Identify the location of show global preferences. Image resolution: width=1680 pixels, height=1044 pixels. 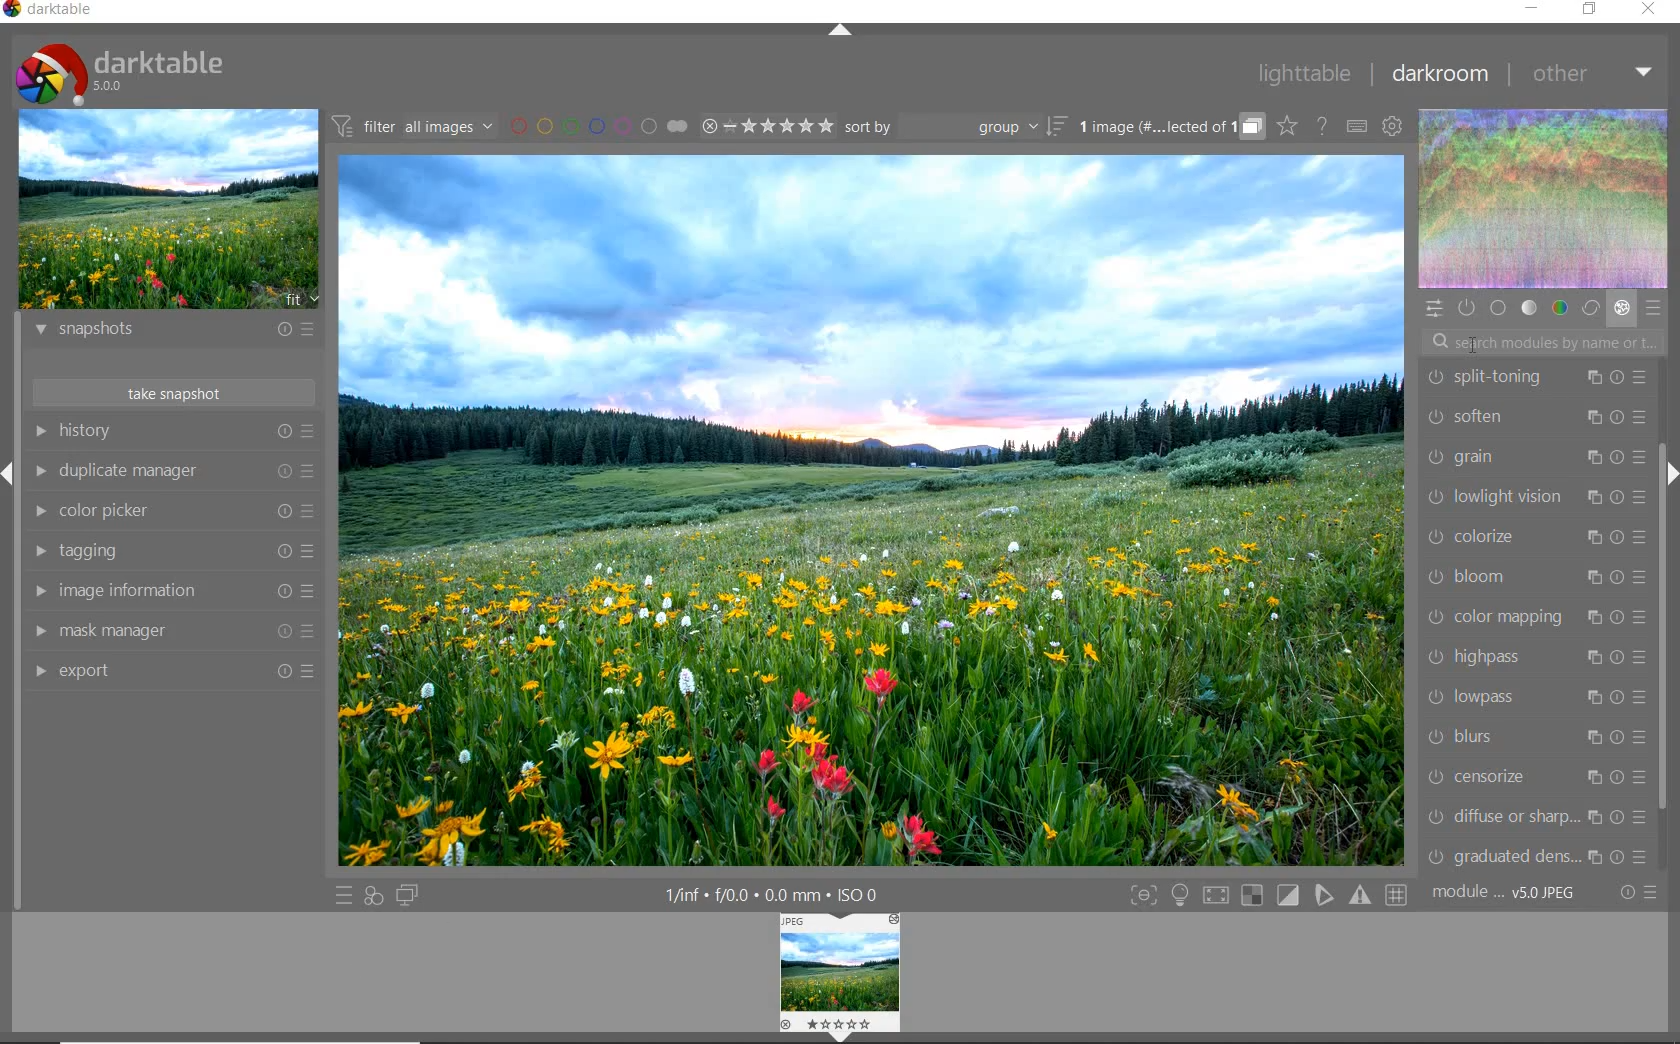
(1390, 126).